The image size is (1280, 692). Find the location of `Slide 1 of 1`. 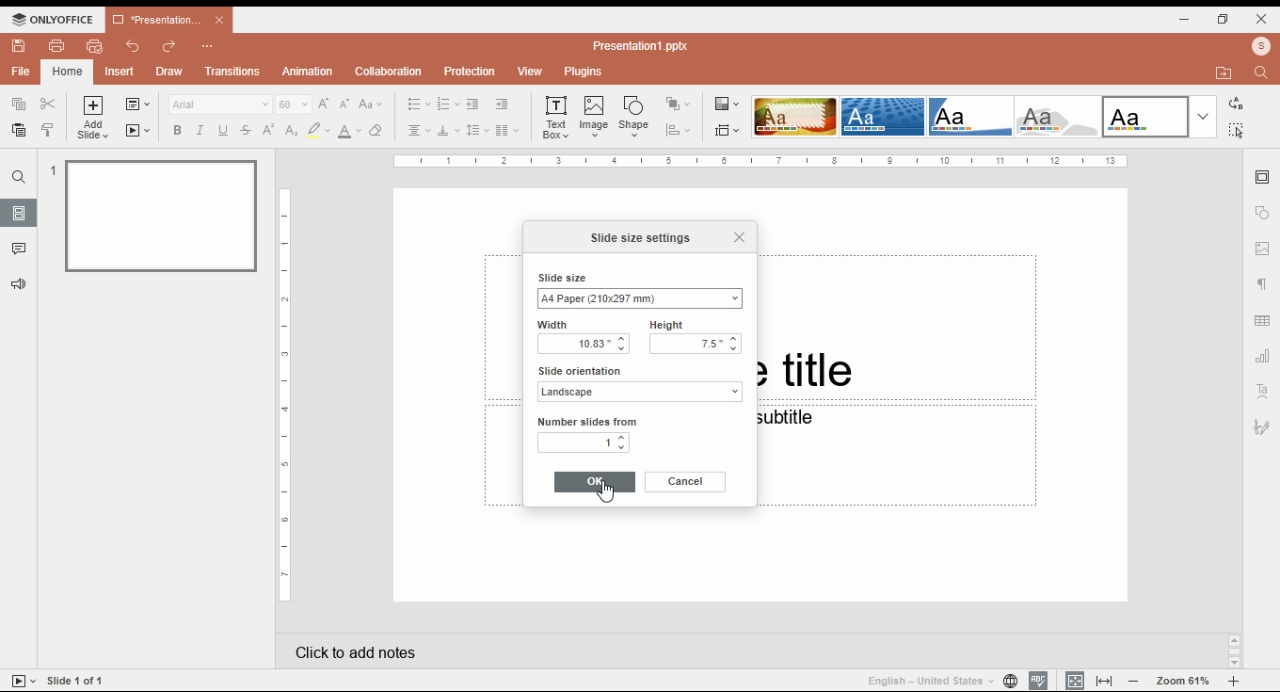

Slide 1 of 1 is located at coordinates (79, 680).